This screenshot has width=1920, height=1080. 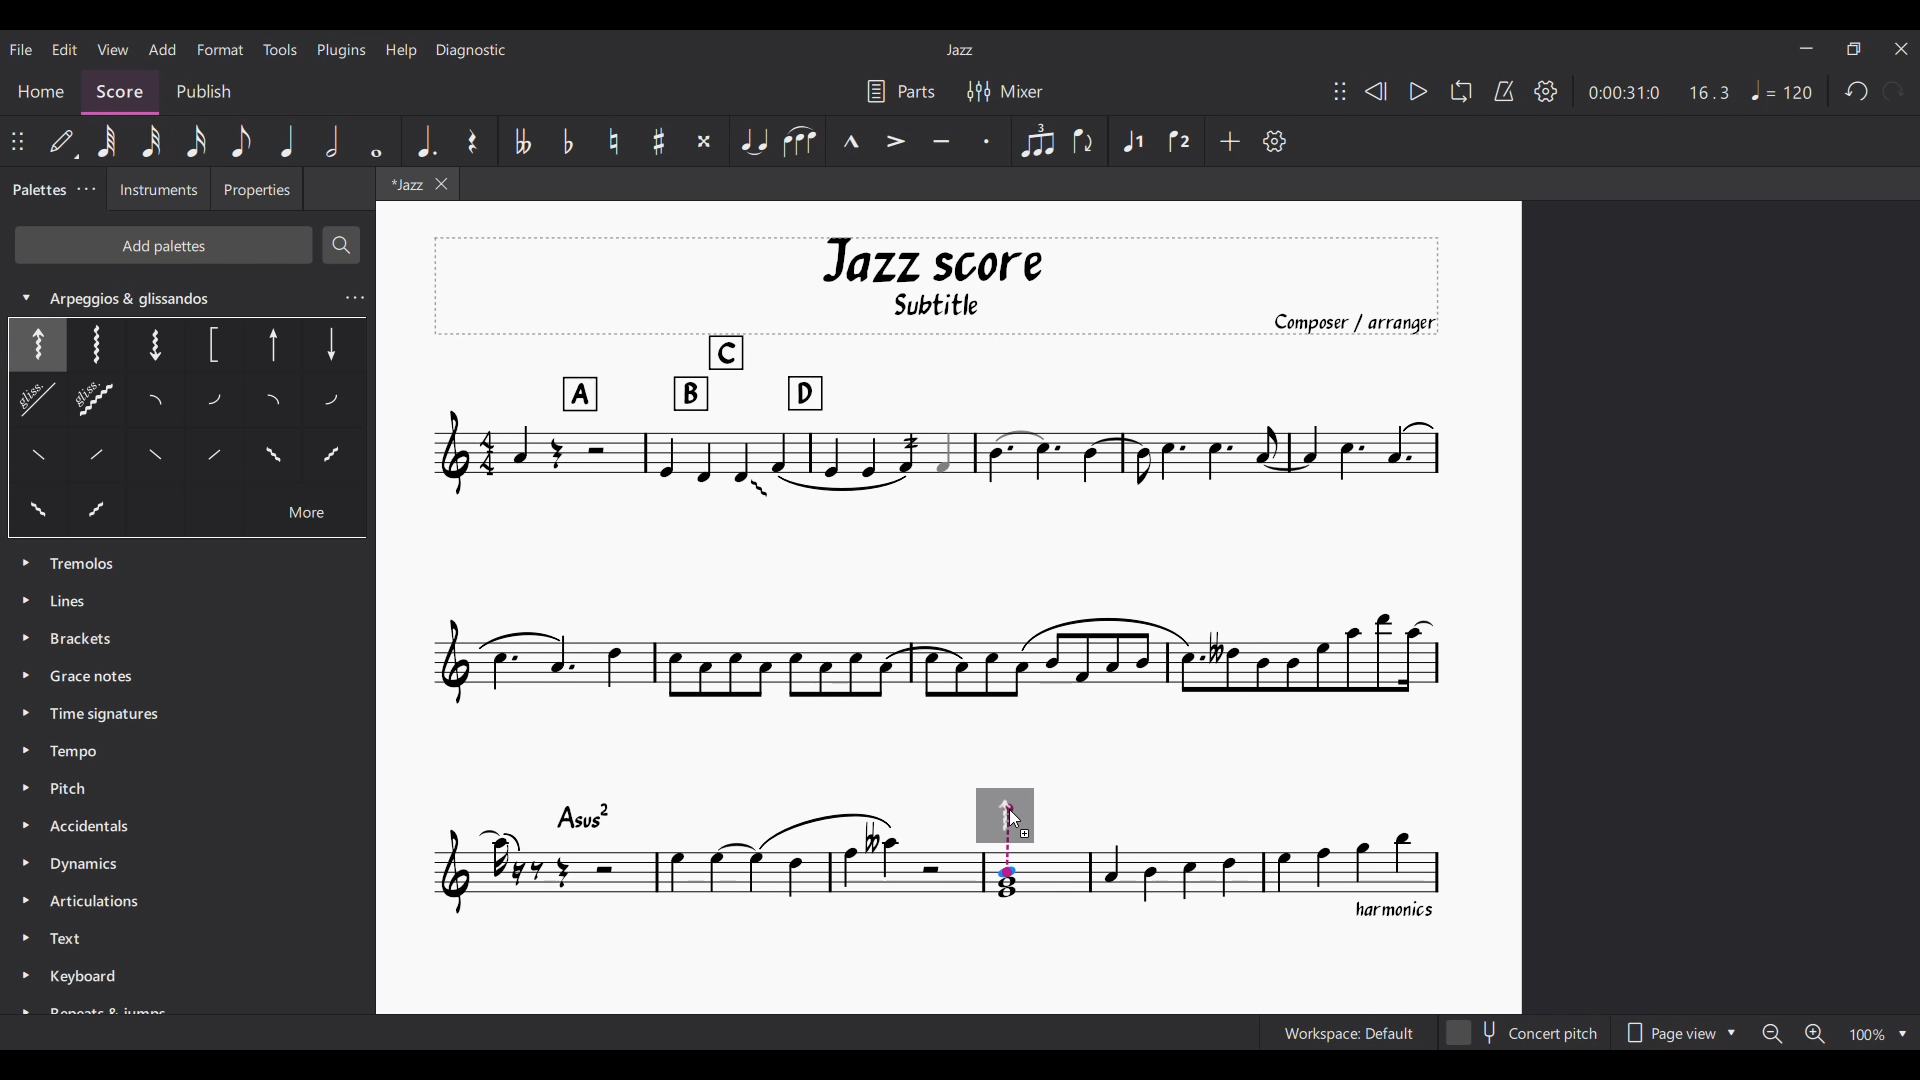 What do you see at coordinates (64, 49) in the screenshot?
I see `Edit menu` at bounding box center [64, 49].